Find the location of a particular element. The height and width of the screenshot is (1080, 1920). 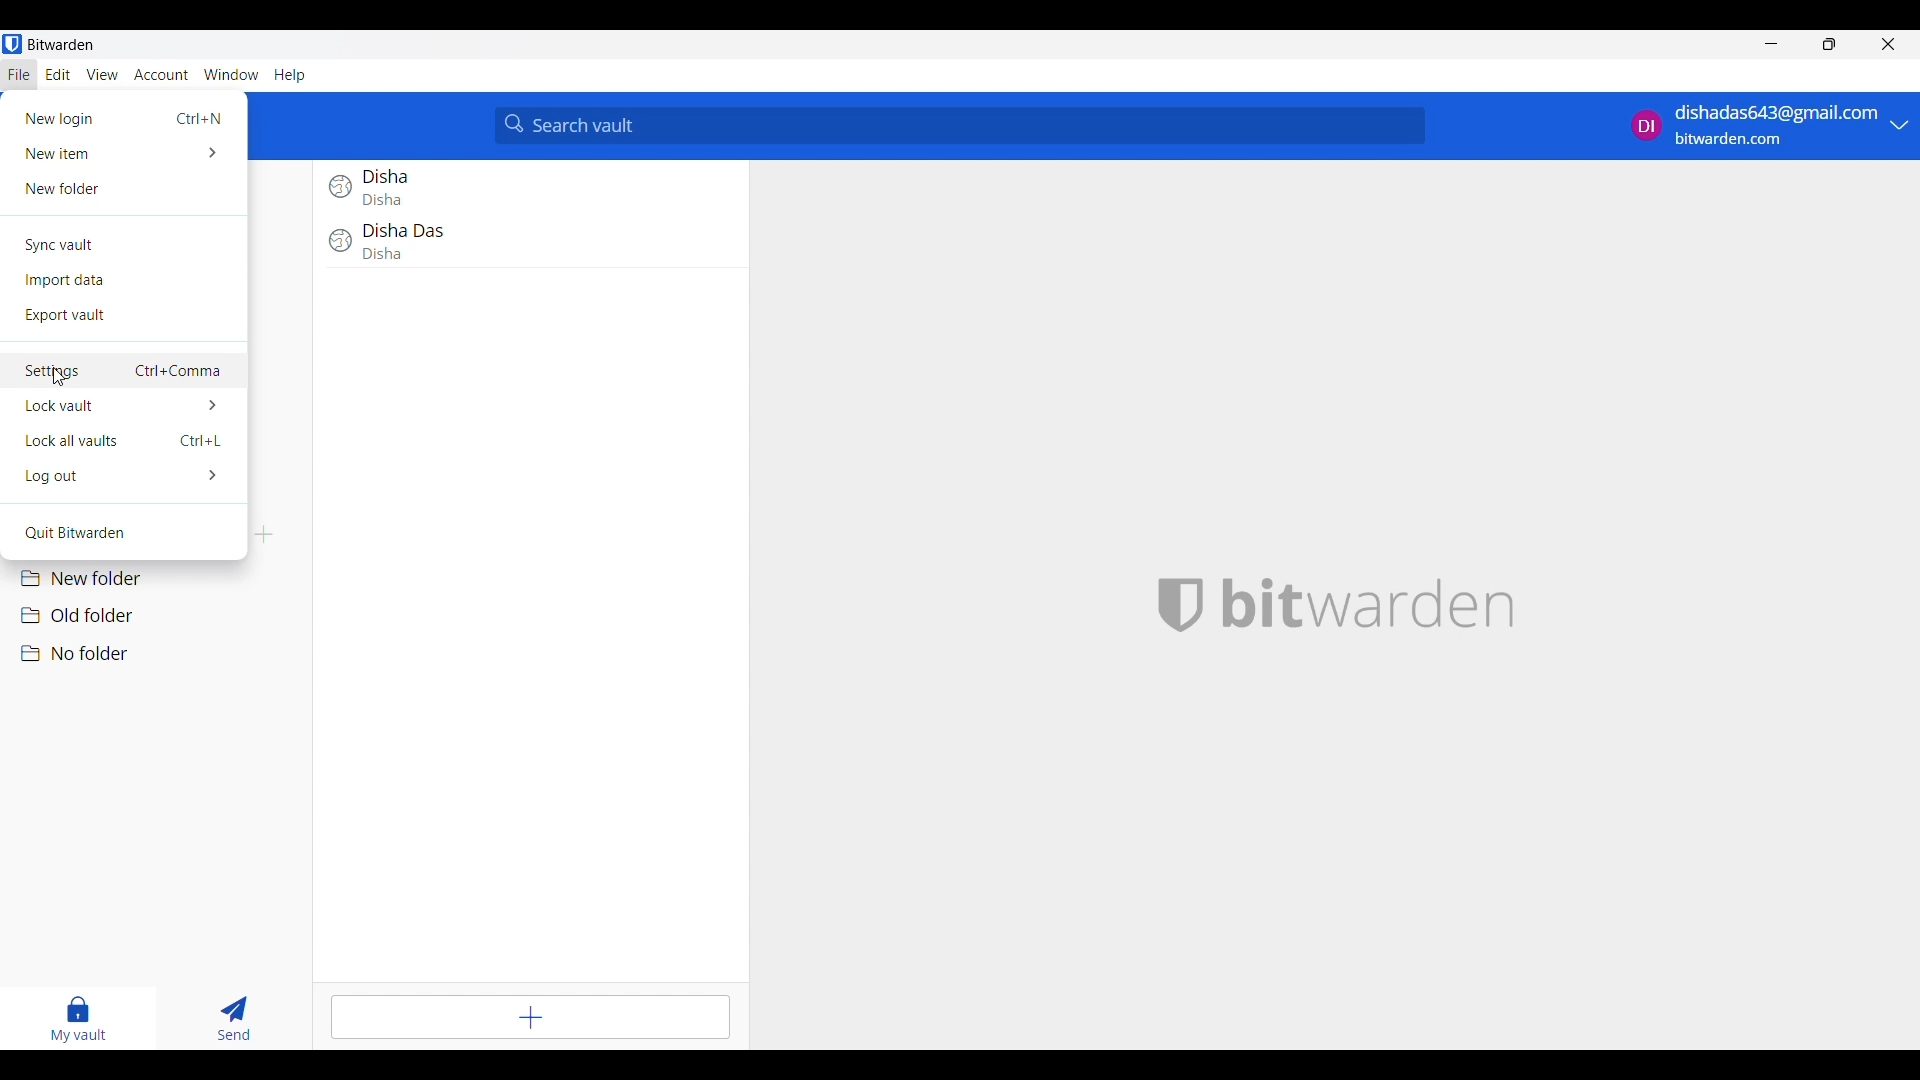

File menu is located at coordinates (19, 75).